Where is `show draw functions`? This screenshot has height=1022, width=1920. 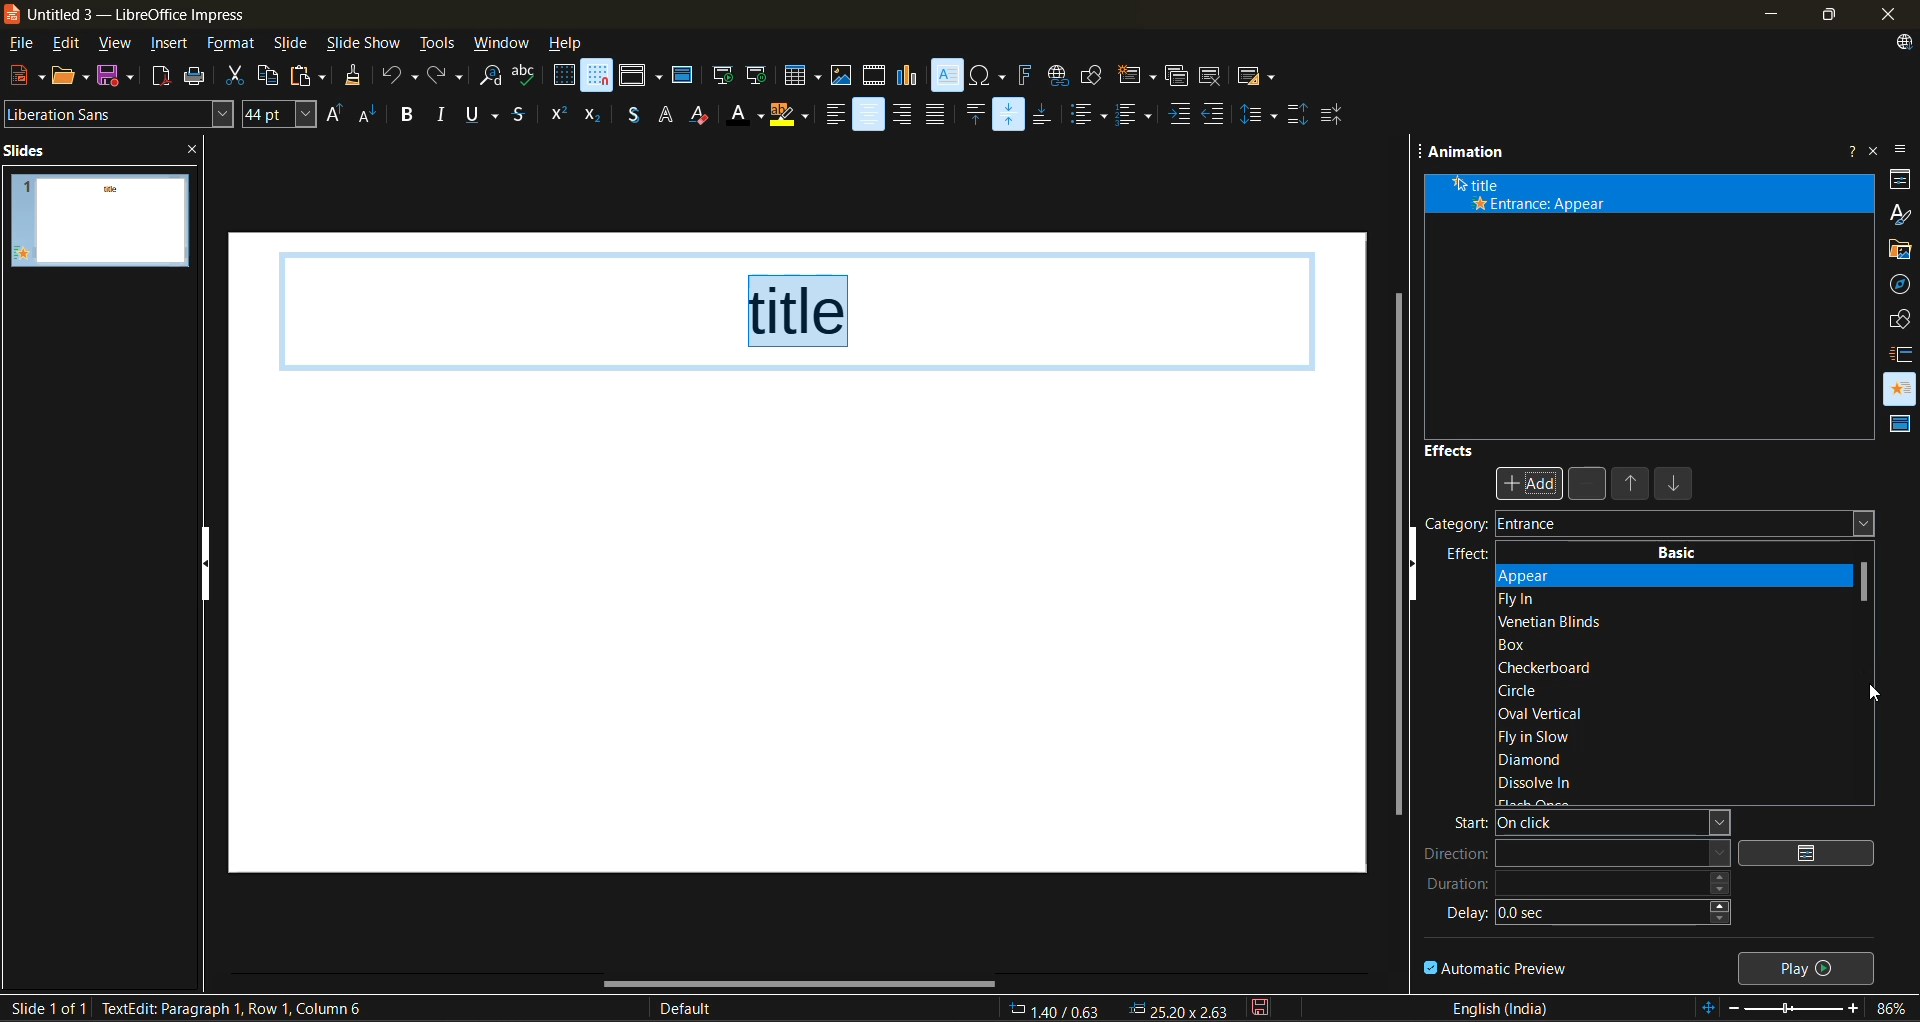
show draw functions is located at coordinates (1093, 73).